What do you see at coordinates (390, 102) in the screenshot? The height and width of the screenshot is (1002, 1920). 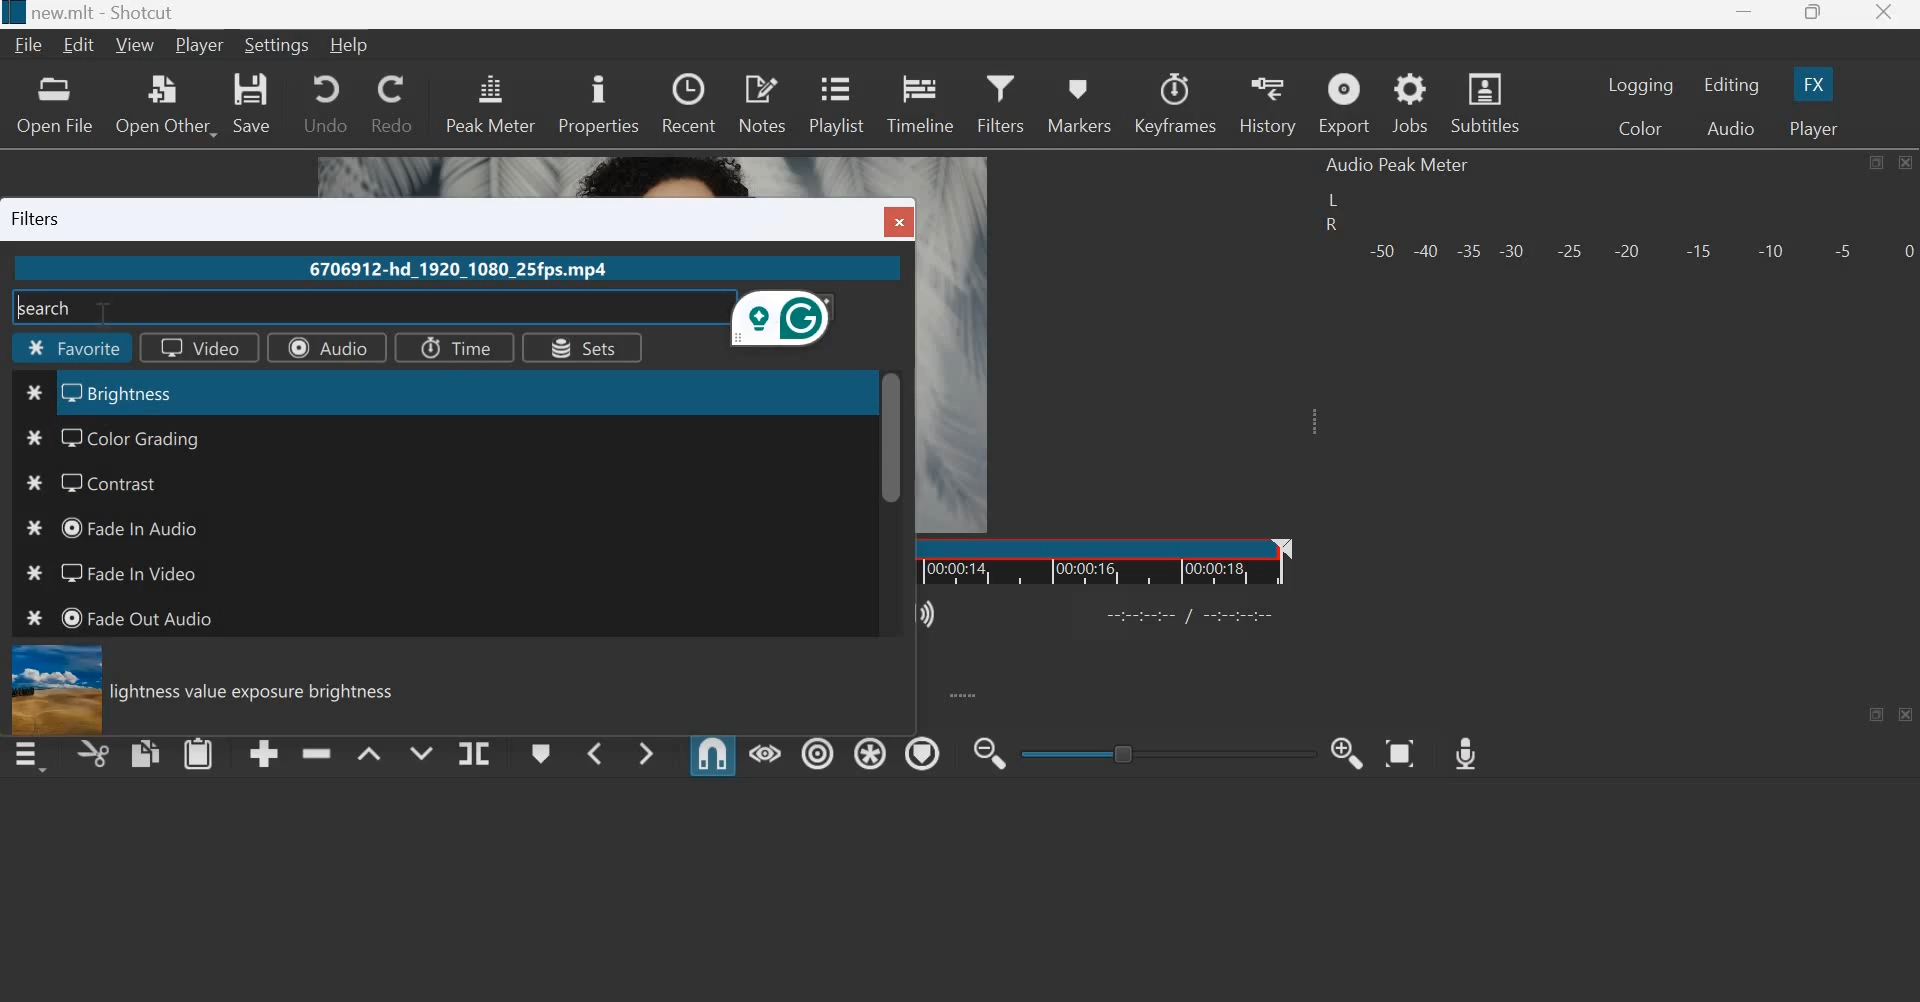 I see `redo` at bounding box center [390, 102].